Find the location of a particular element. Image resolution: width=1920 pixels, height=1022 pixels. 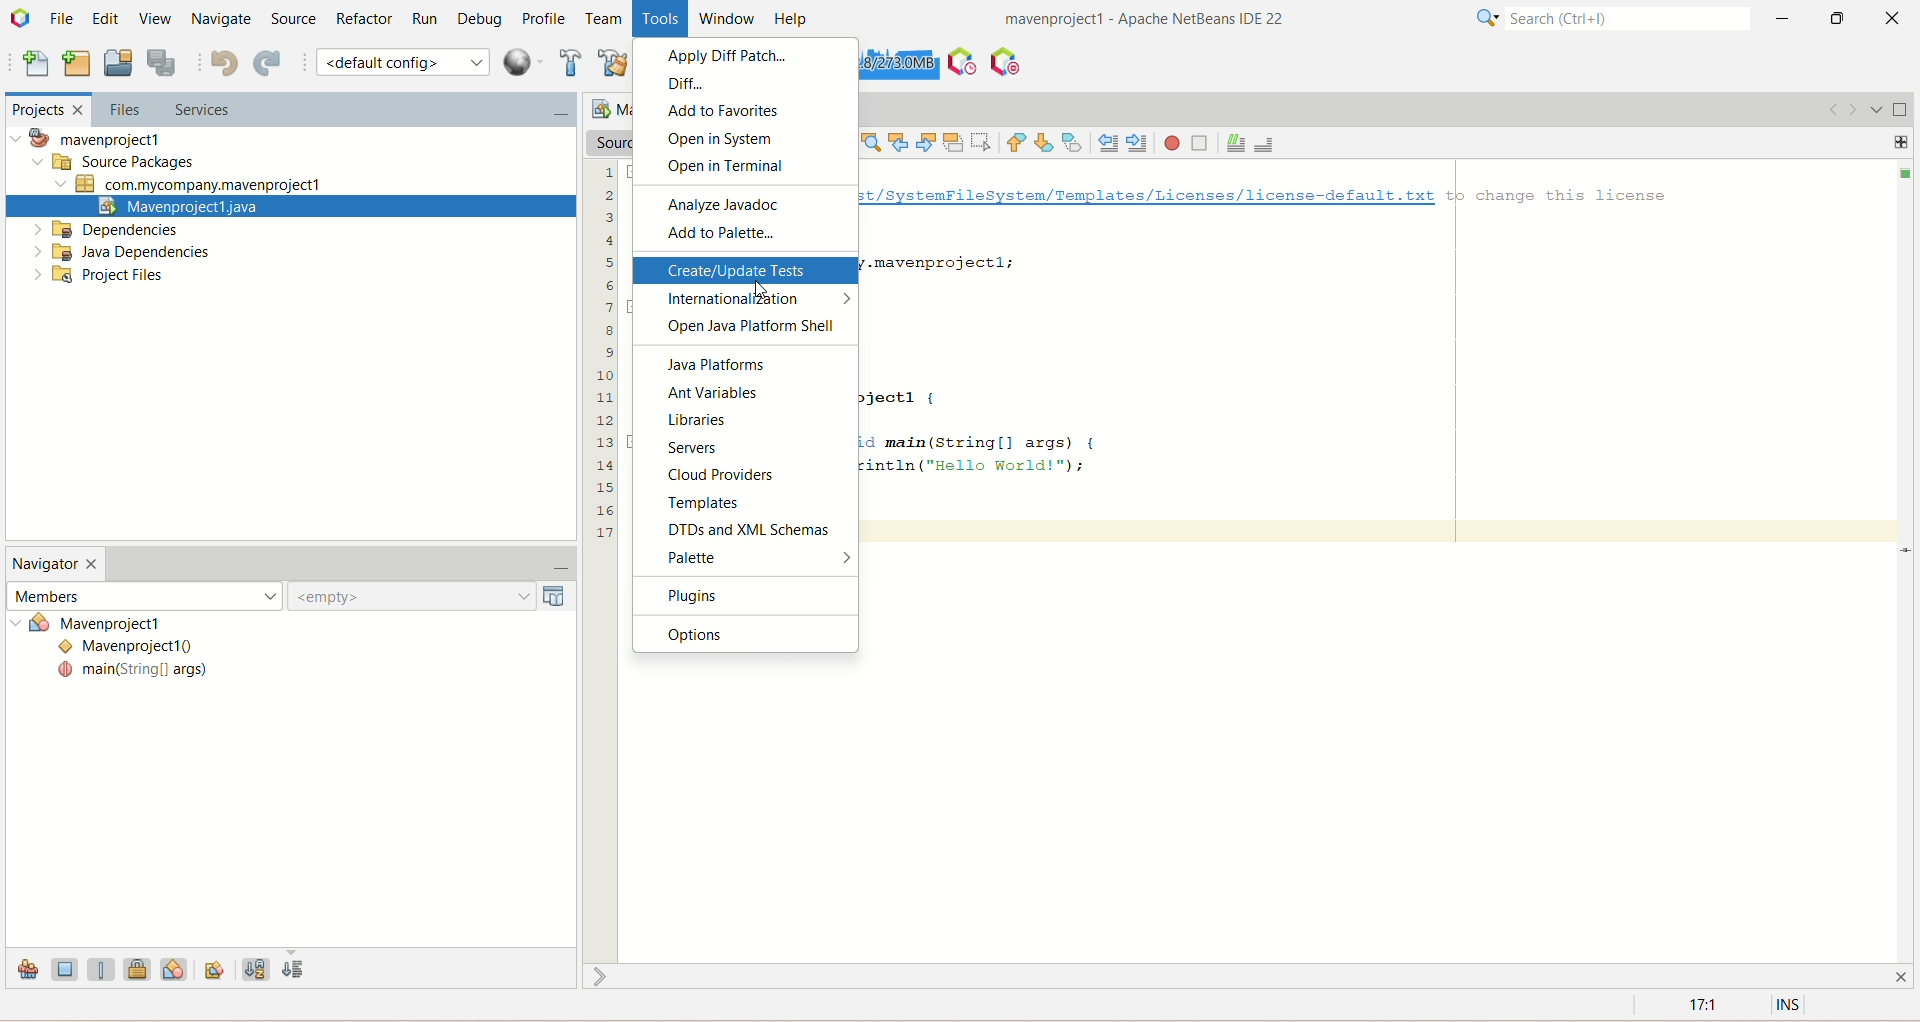

INS is located at coordinates (1791, 1006).